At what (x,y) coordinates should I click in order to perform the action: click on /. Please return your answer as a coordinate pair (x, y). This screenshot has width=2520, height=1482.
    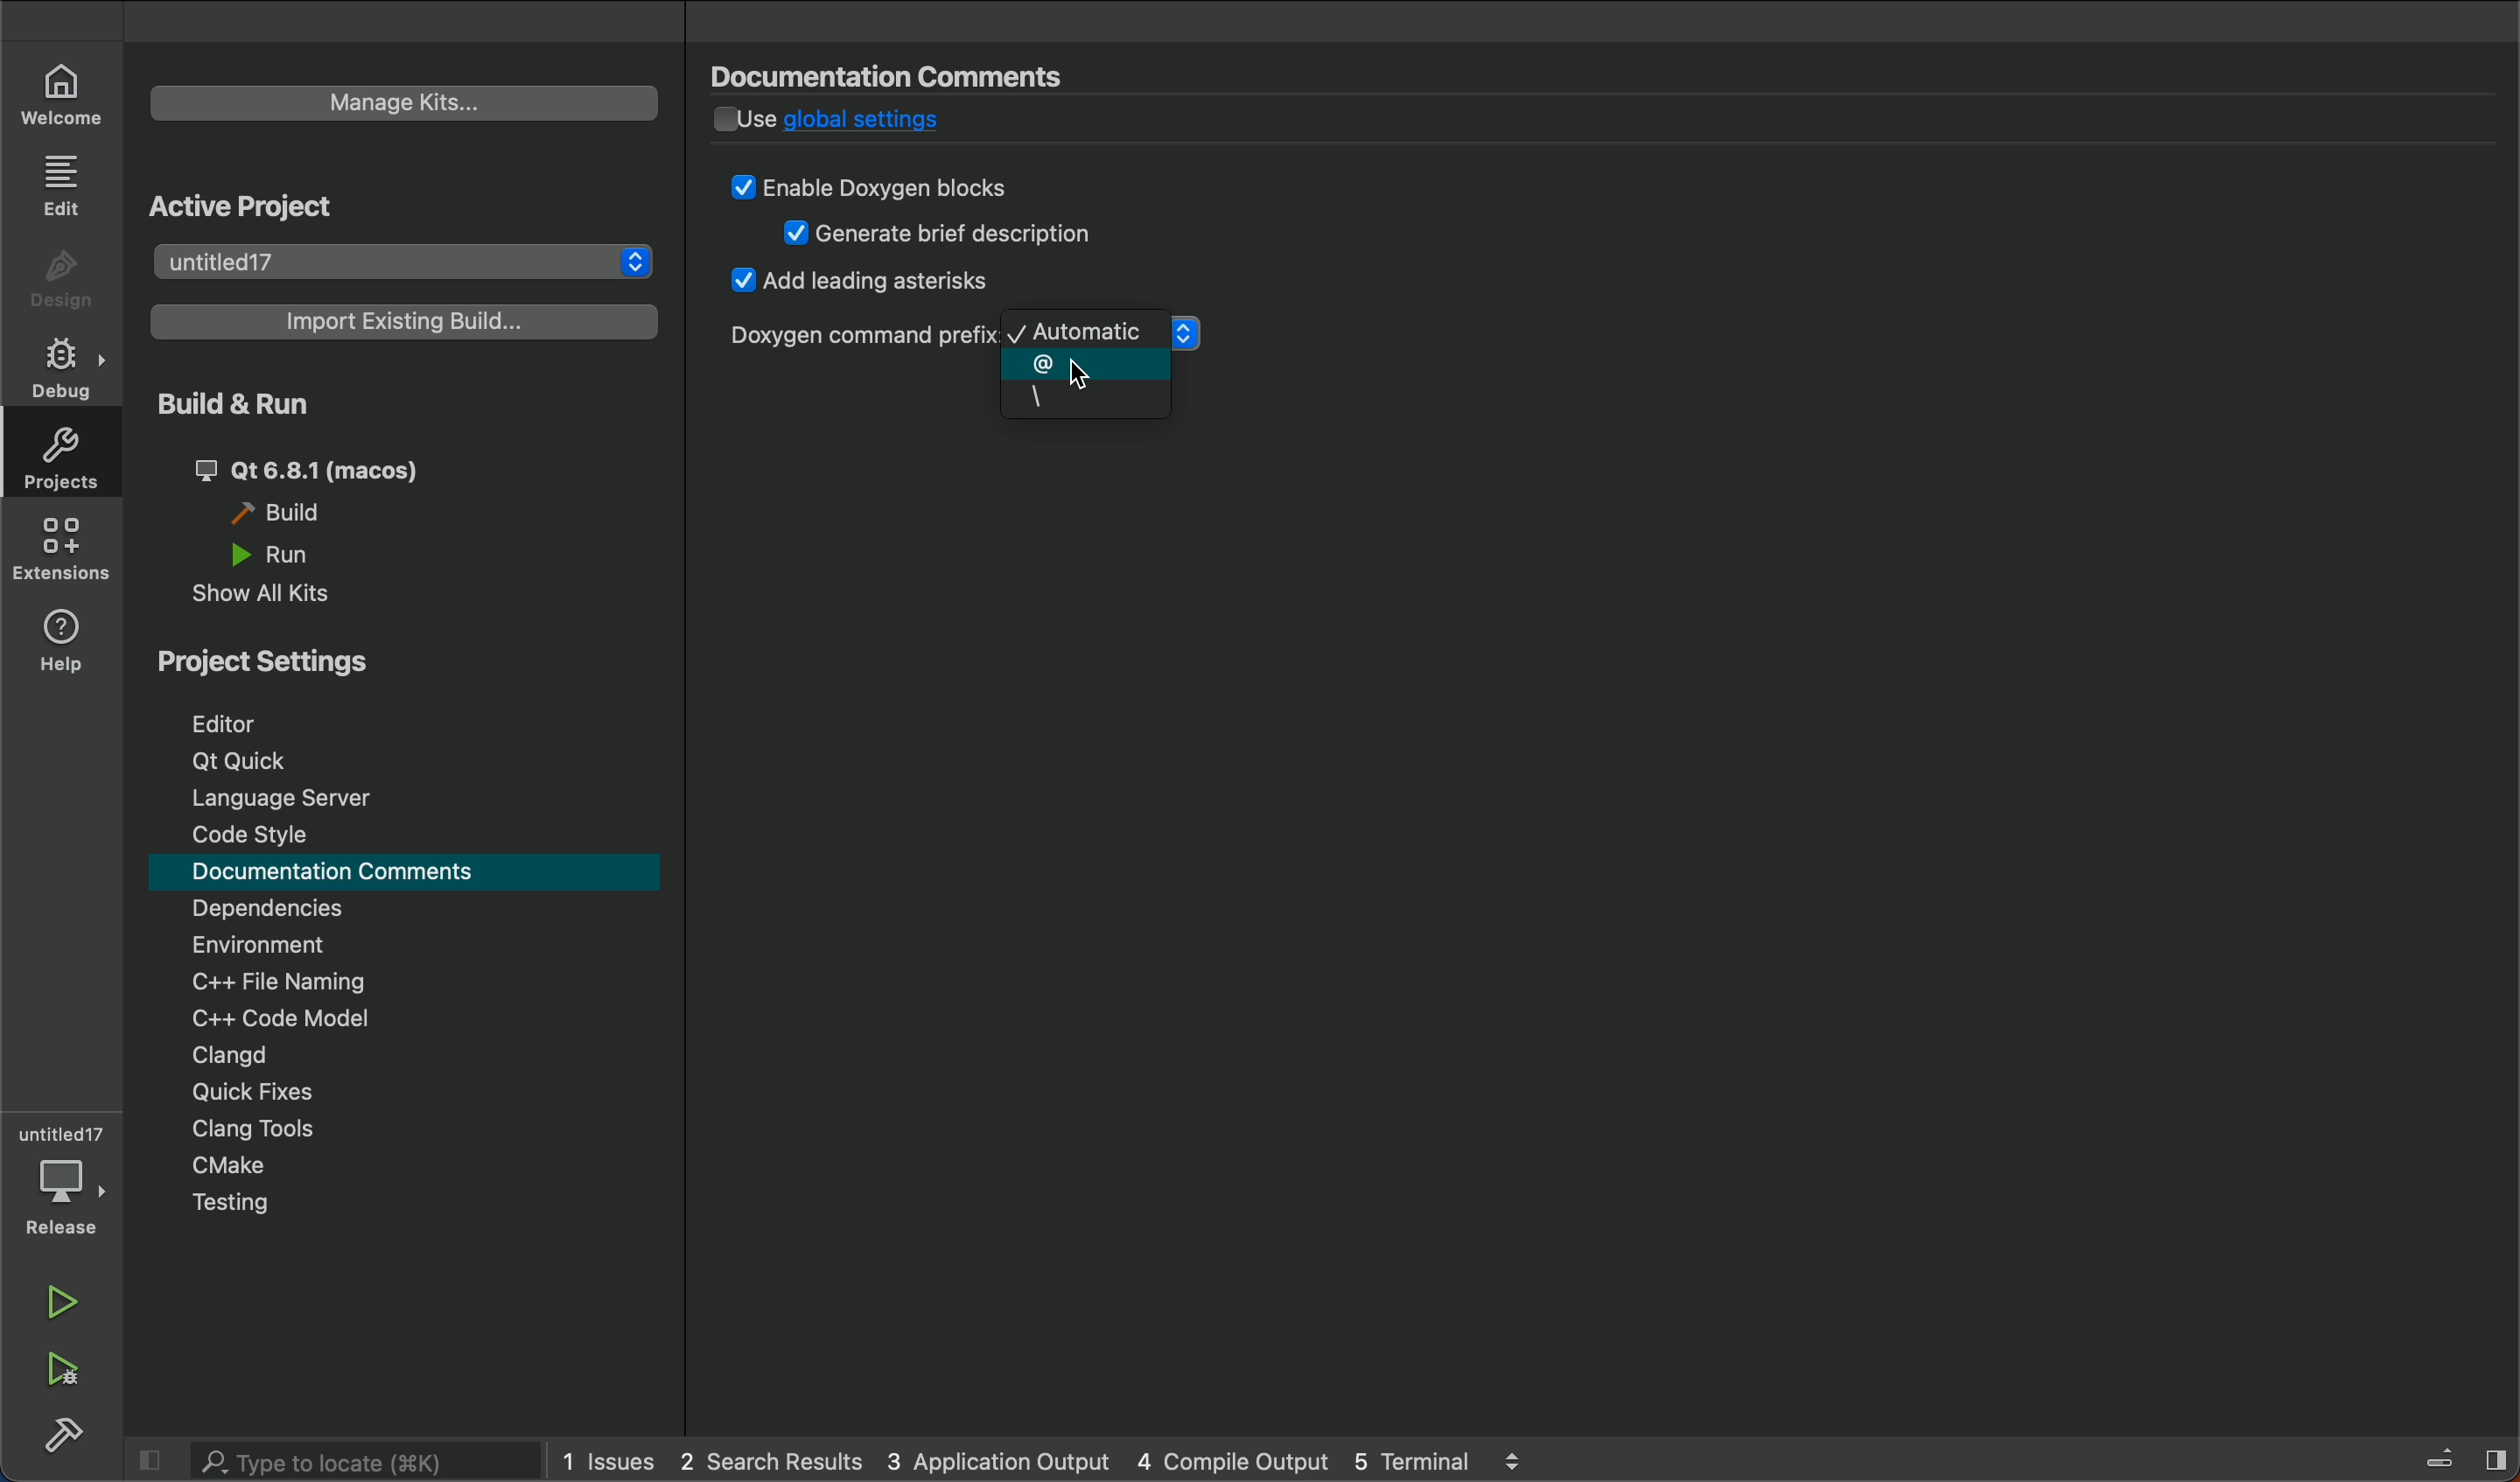
    Looking at the image, I should click on (1087, 401).